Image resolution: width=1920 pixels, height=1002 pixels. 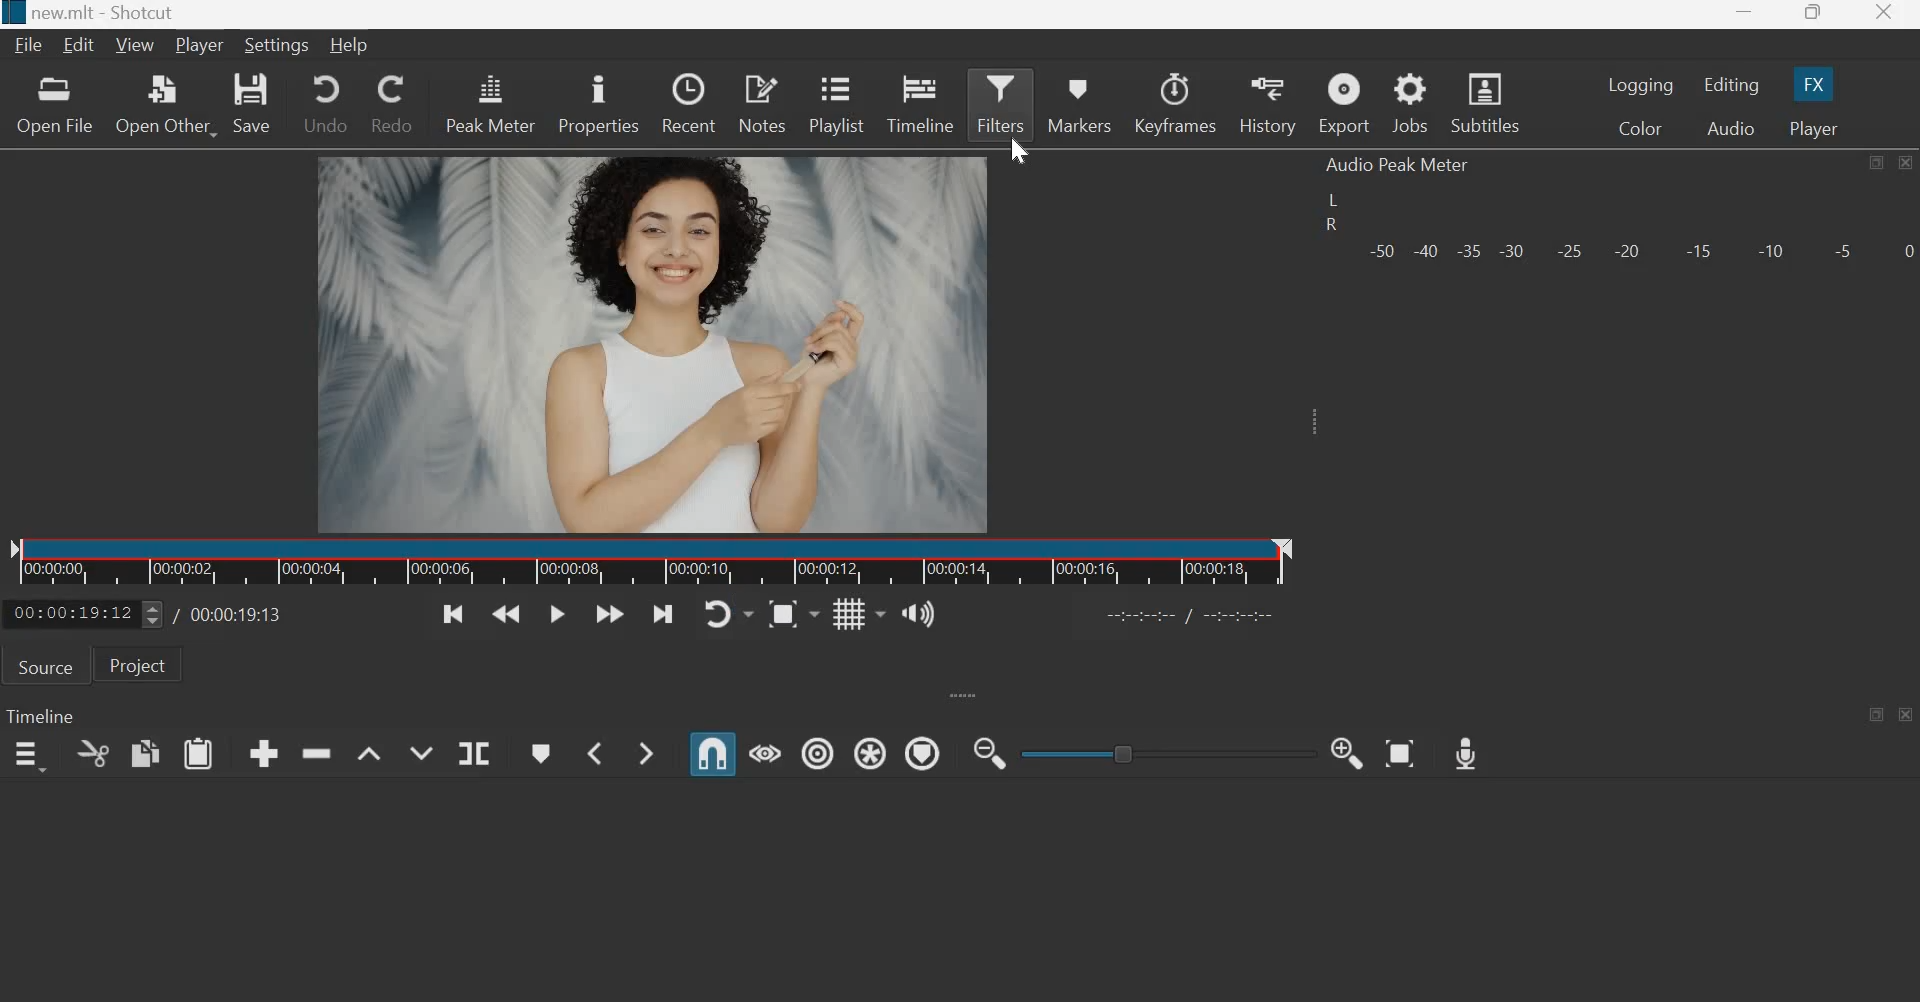 What do you see at coordinates (473, 754) in the screenshot?
I see `Split at playhead` at bounding box center [473, 754].